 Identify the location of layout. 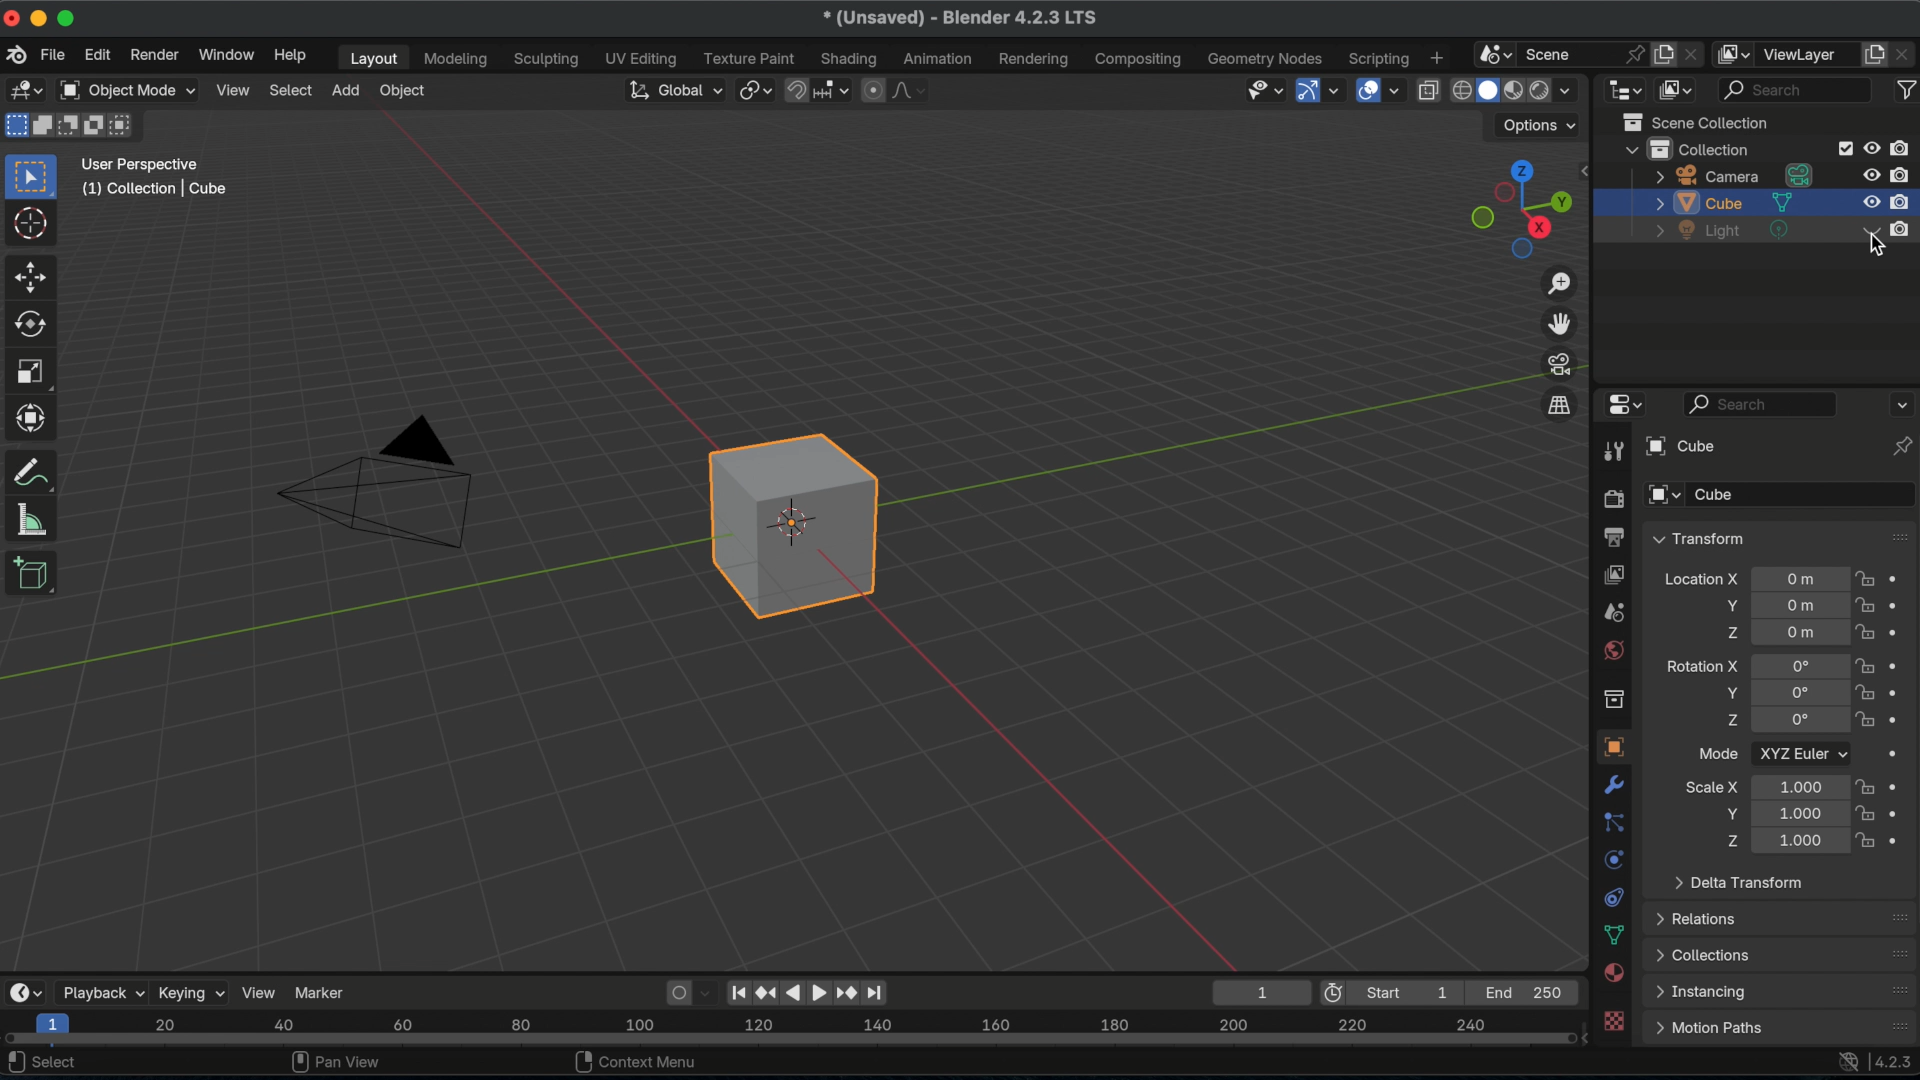
(374, 57).